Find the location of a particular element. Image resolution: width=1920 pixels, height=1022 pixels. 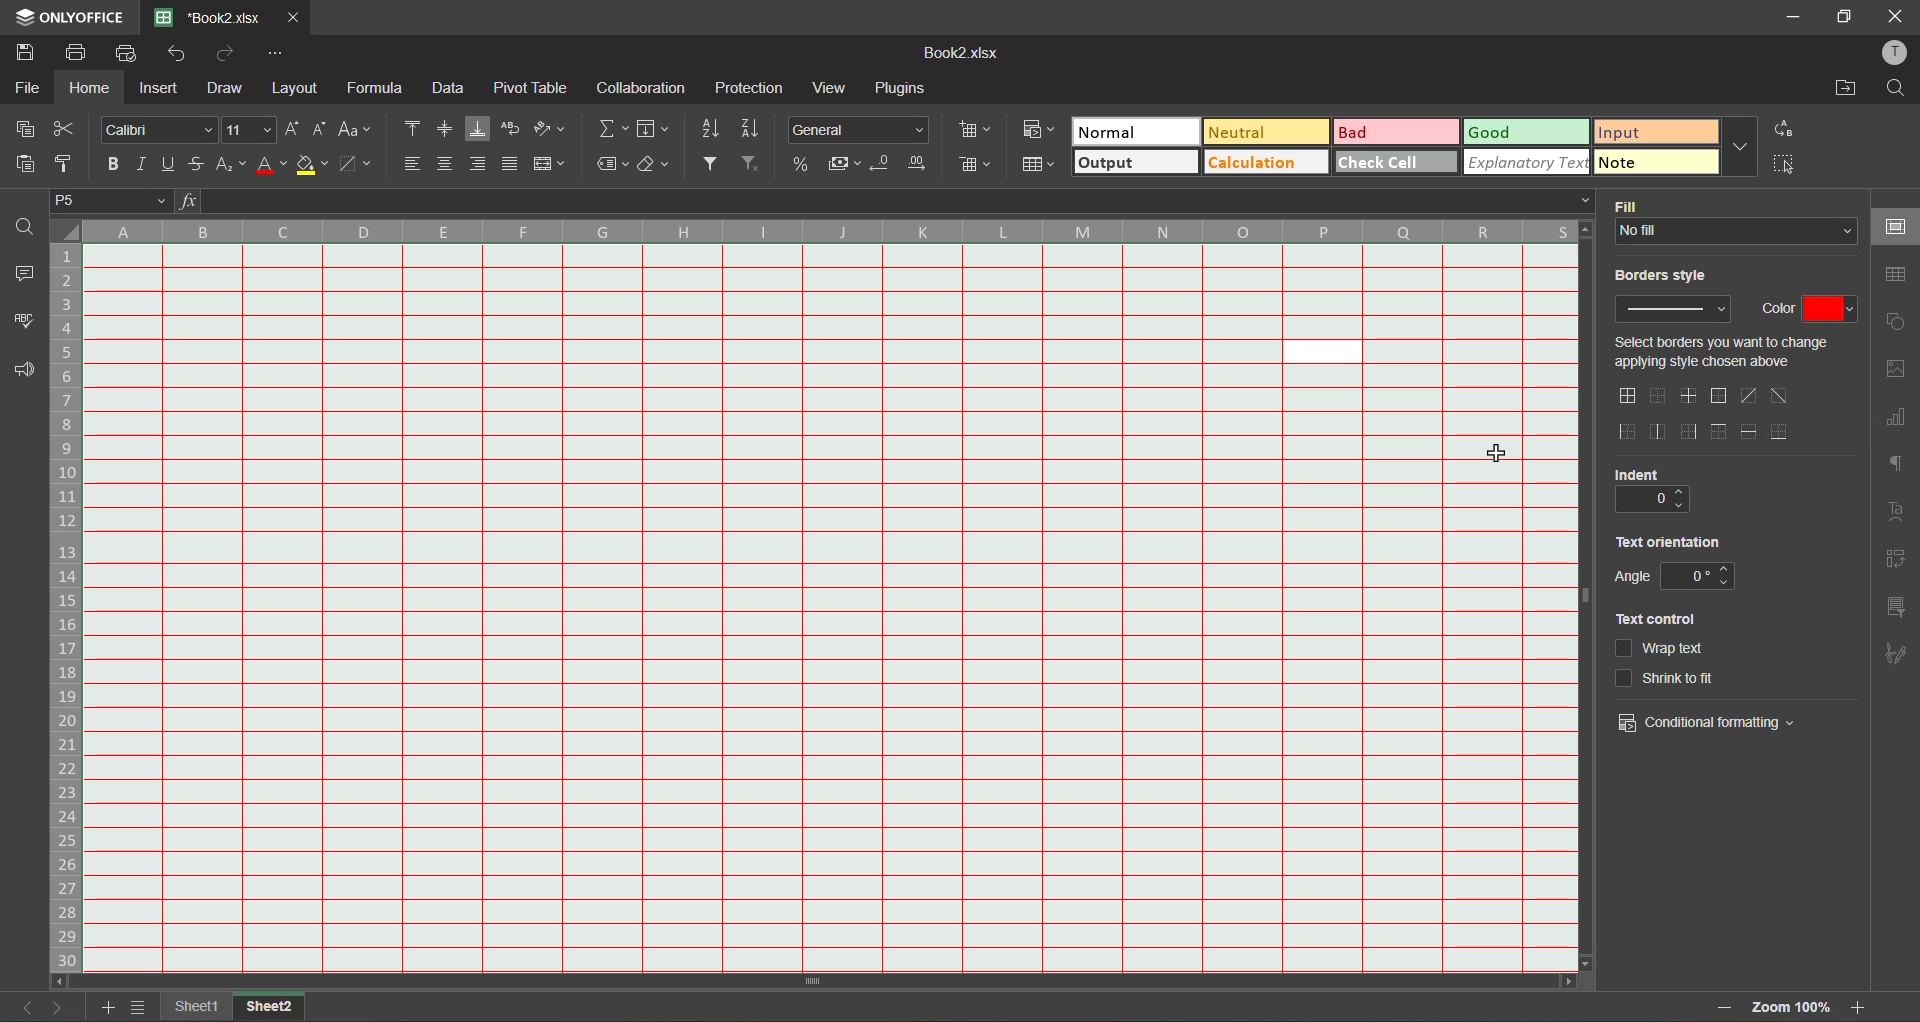

0 is located at coordinates (1651, 499).